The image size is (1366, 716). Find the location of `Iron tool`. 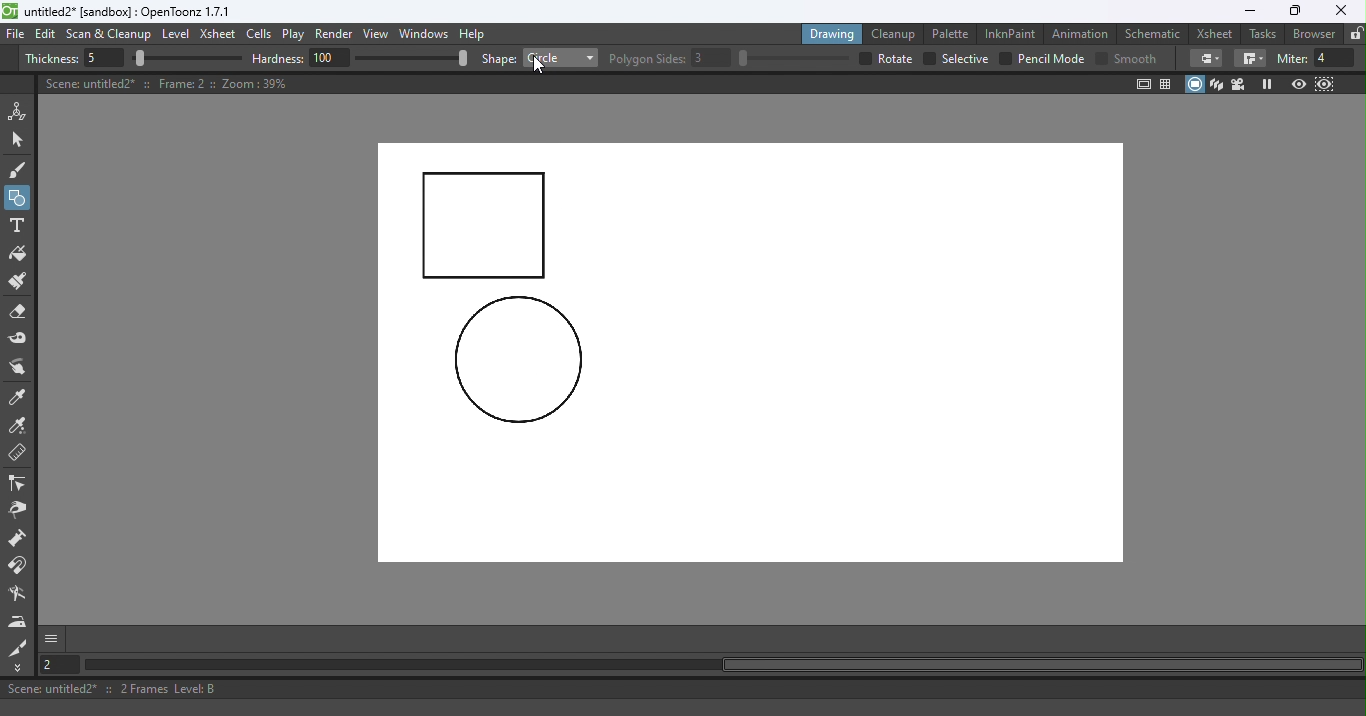

Iron tool is located at coordinates (20, 621).